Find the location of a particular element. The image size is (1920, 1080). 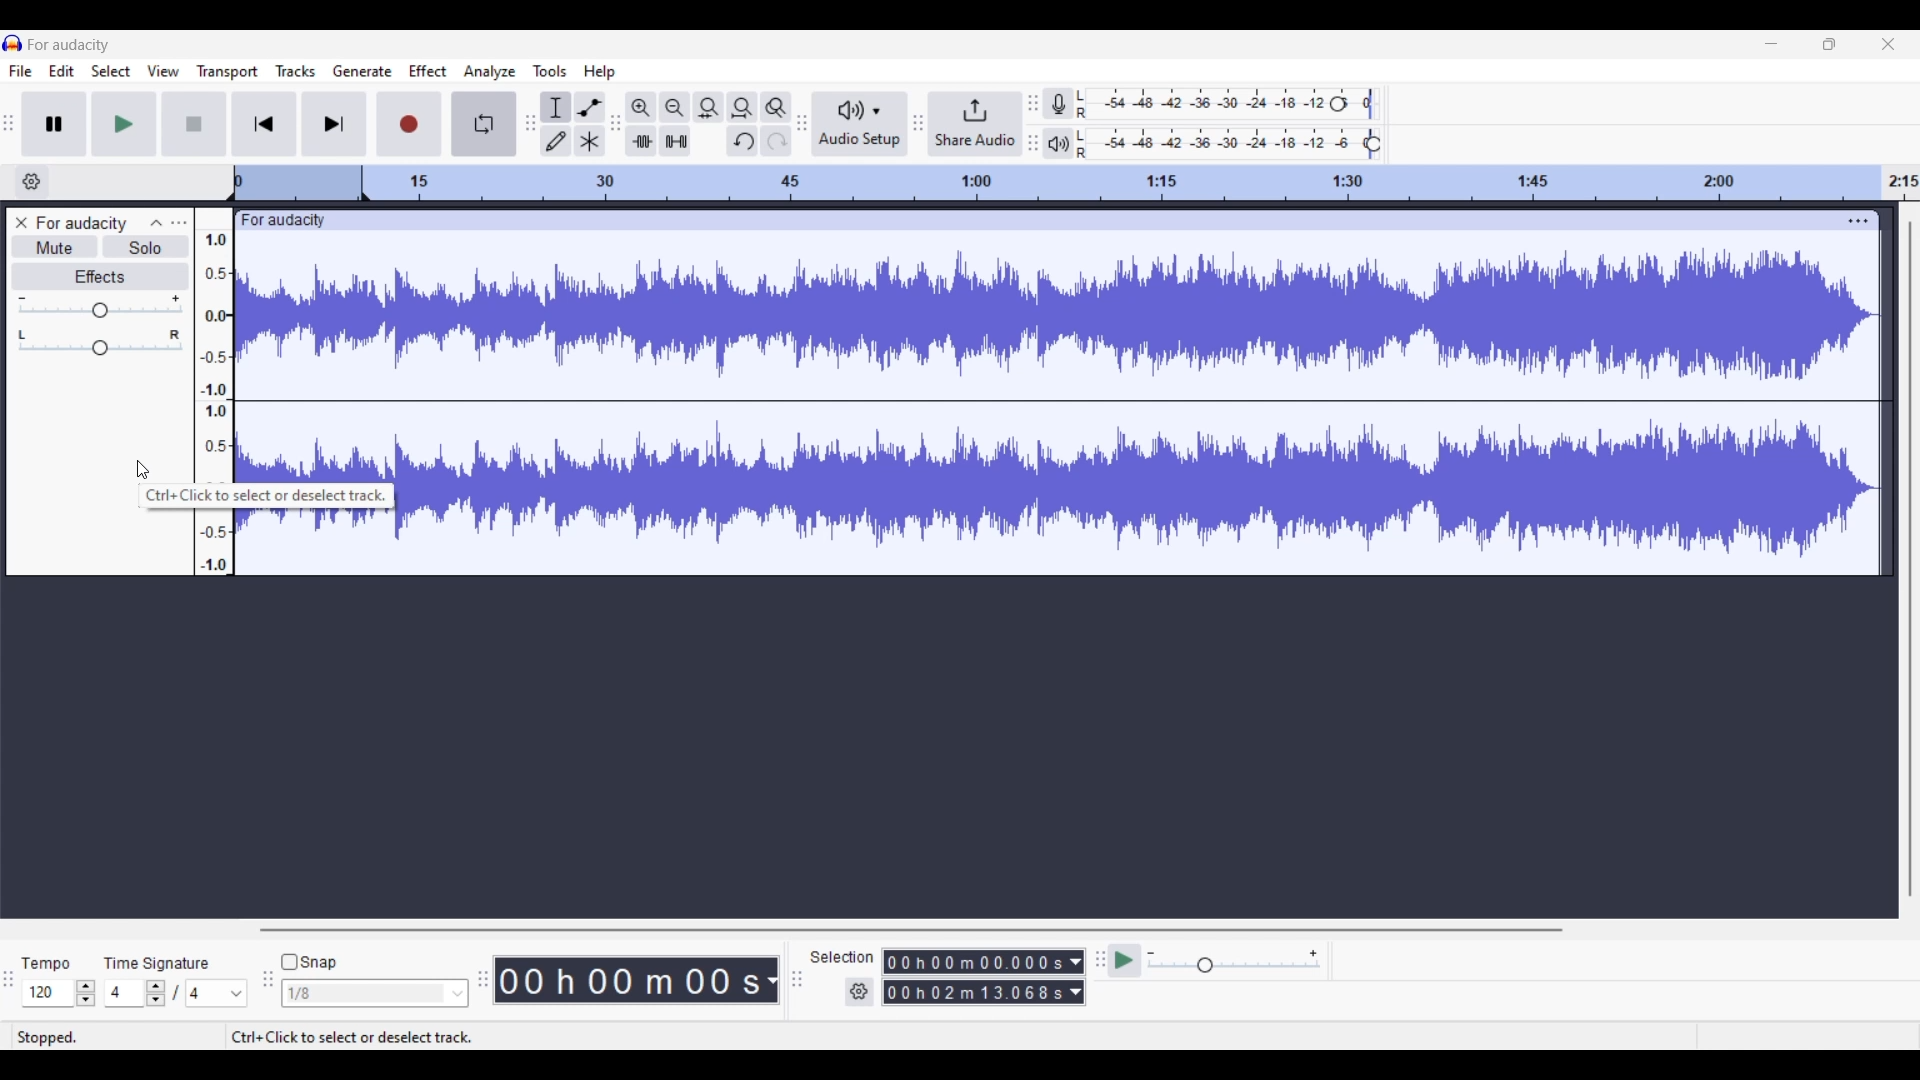

Selection settings is located at coordinates (859, 992).